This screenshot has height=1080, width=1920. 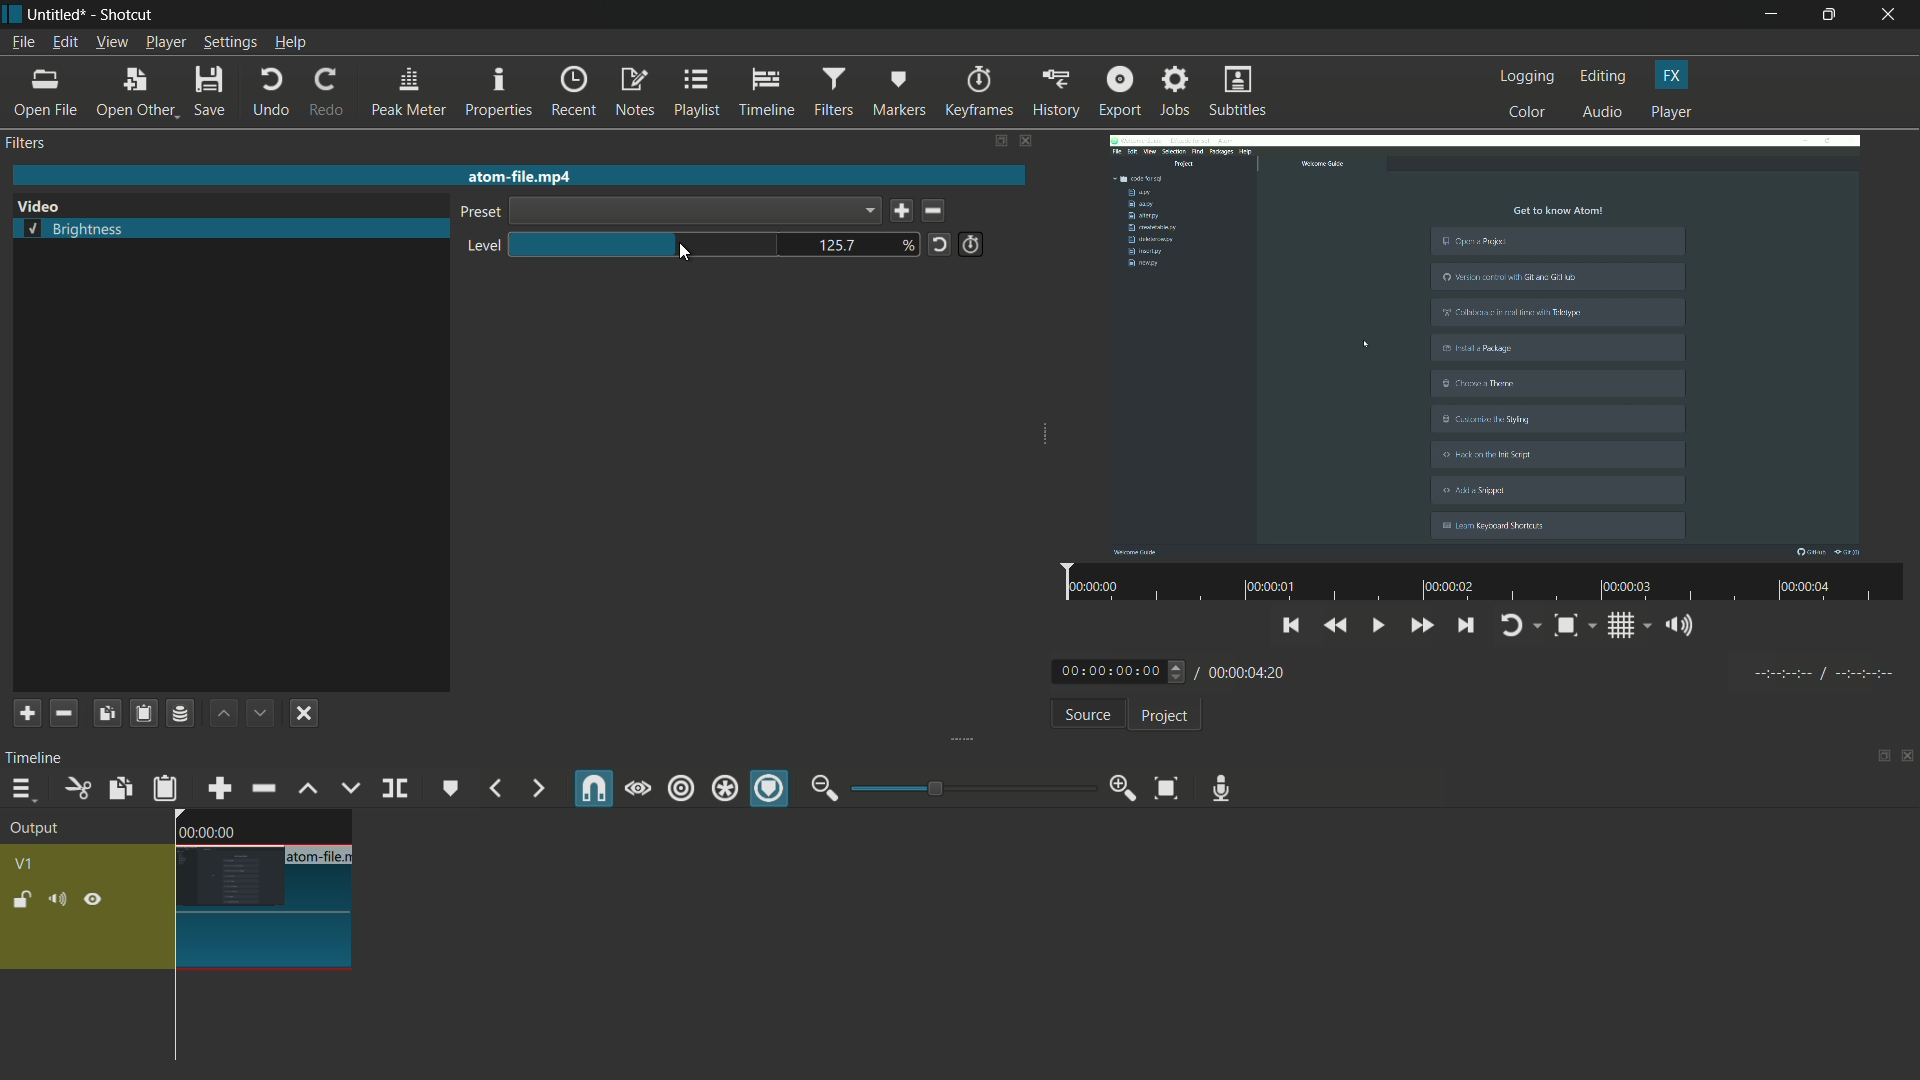 I want to click on close panel, so click(x=1908, y=758).